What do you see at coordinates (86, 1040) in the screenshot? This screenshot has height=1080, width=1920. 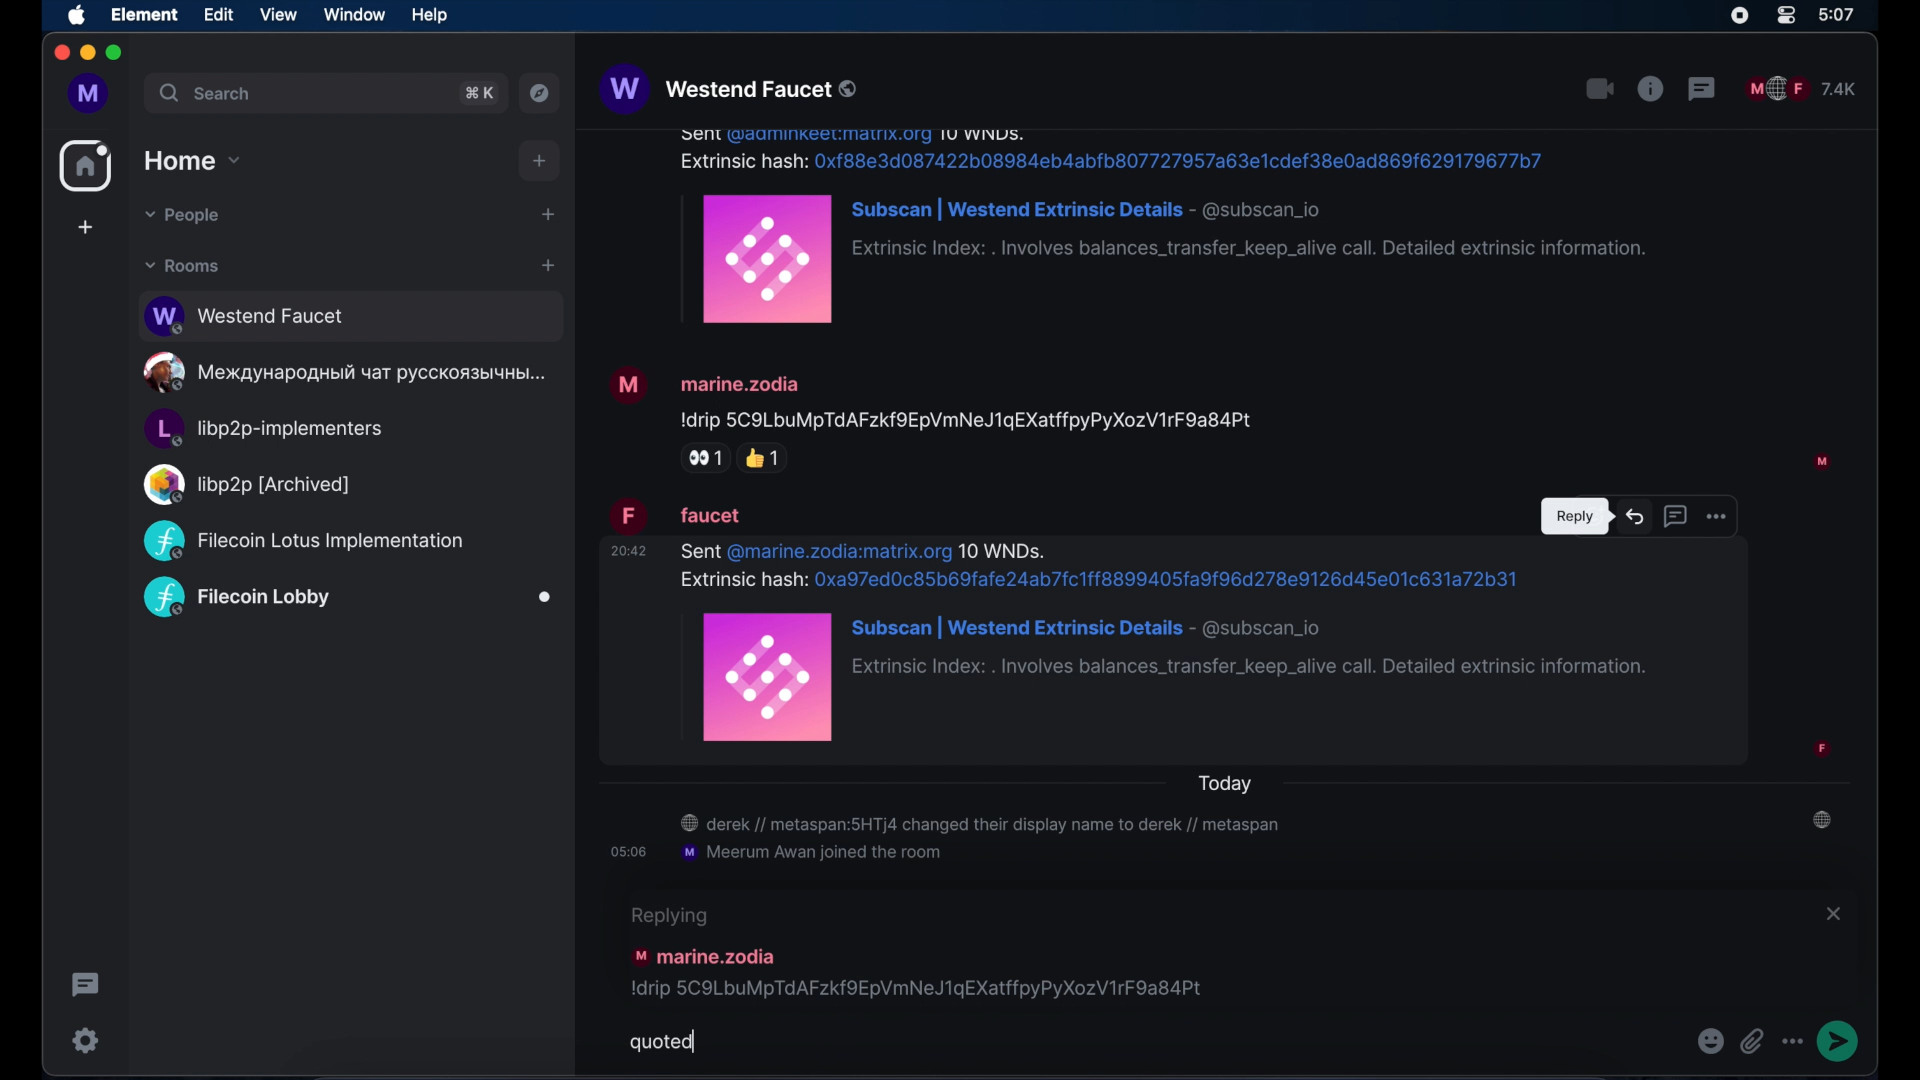 I see `settings` at bounding box center [86, 1040].